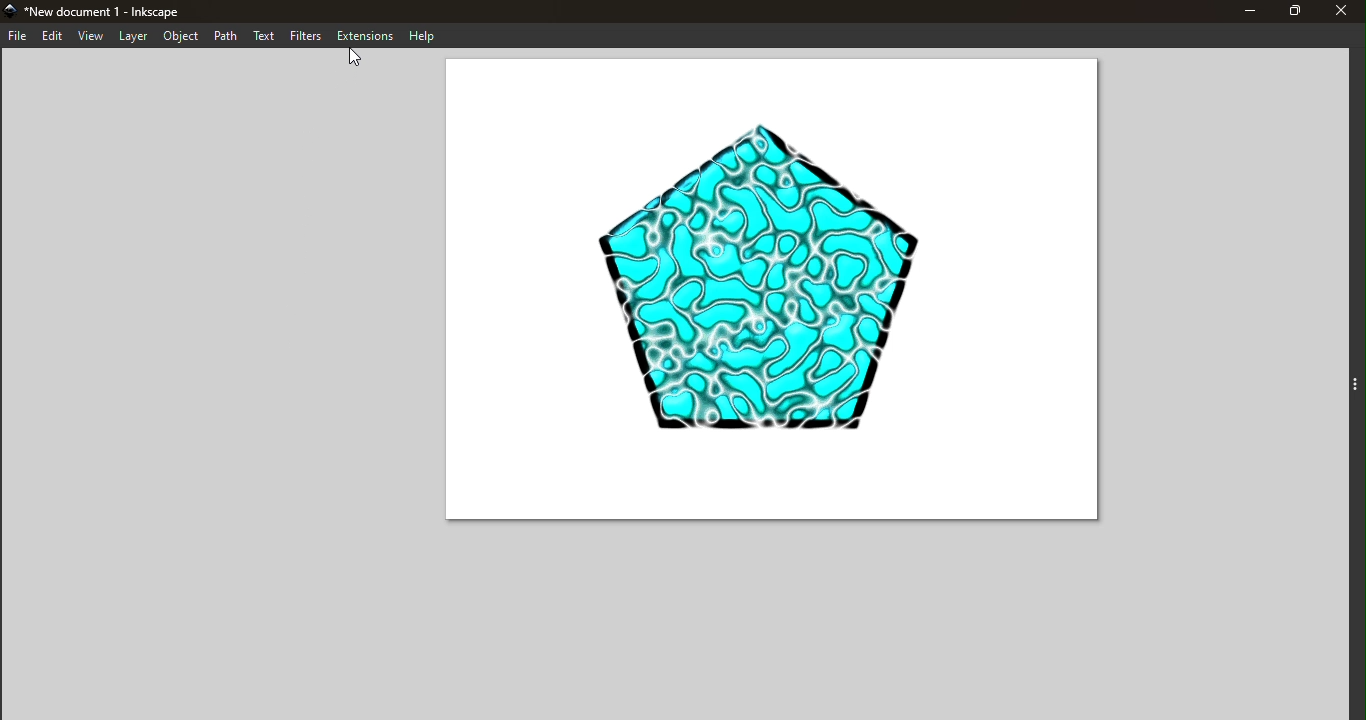 This screenshot has width=1366, height=720. Describe the element at coordinates (309, 37) in the screenshot. I see `Filters` at that location.